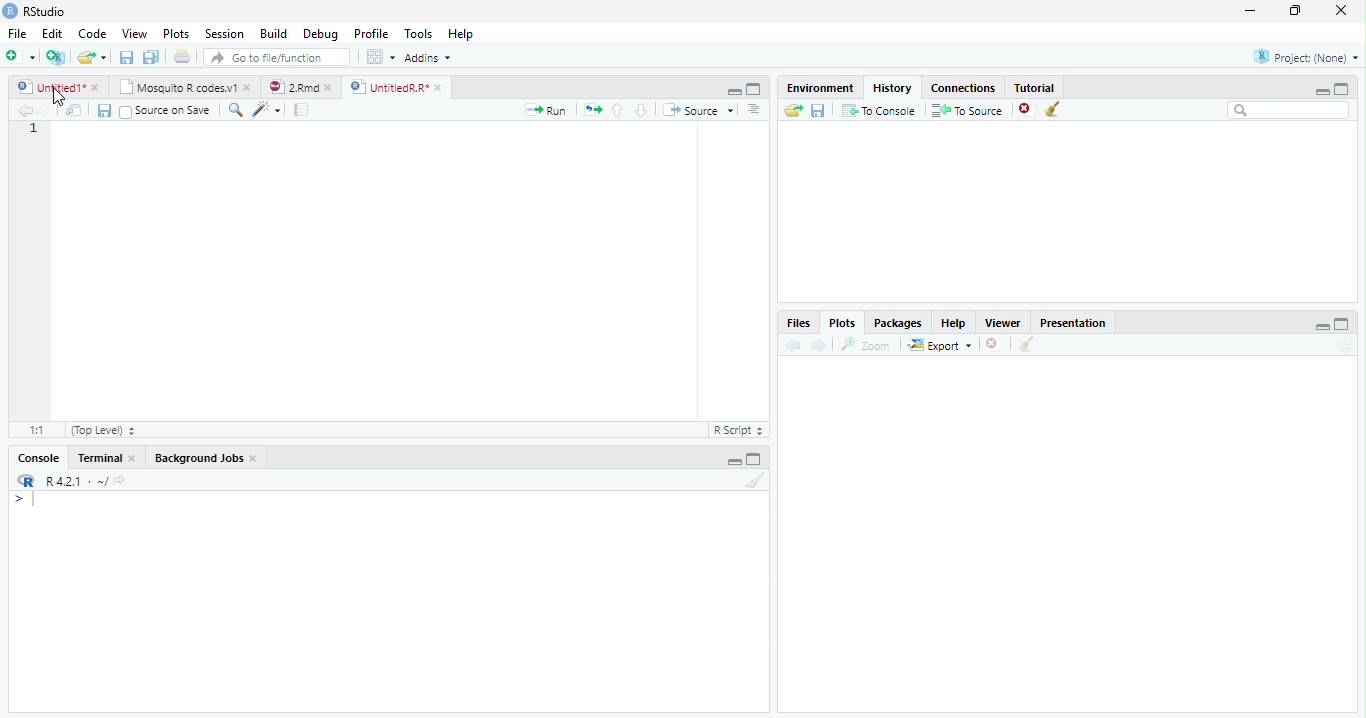 The image size is (1366, 718). I want to click on Save All open documents, so click(150, 57).